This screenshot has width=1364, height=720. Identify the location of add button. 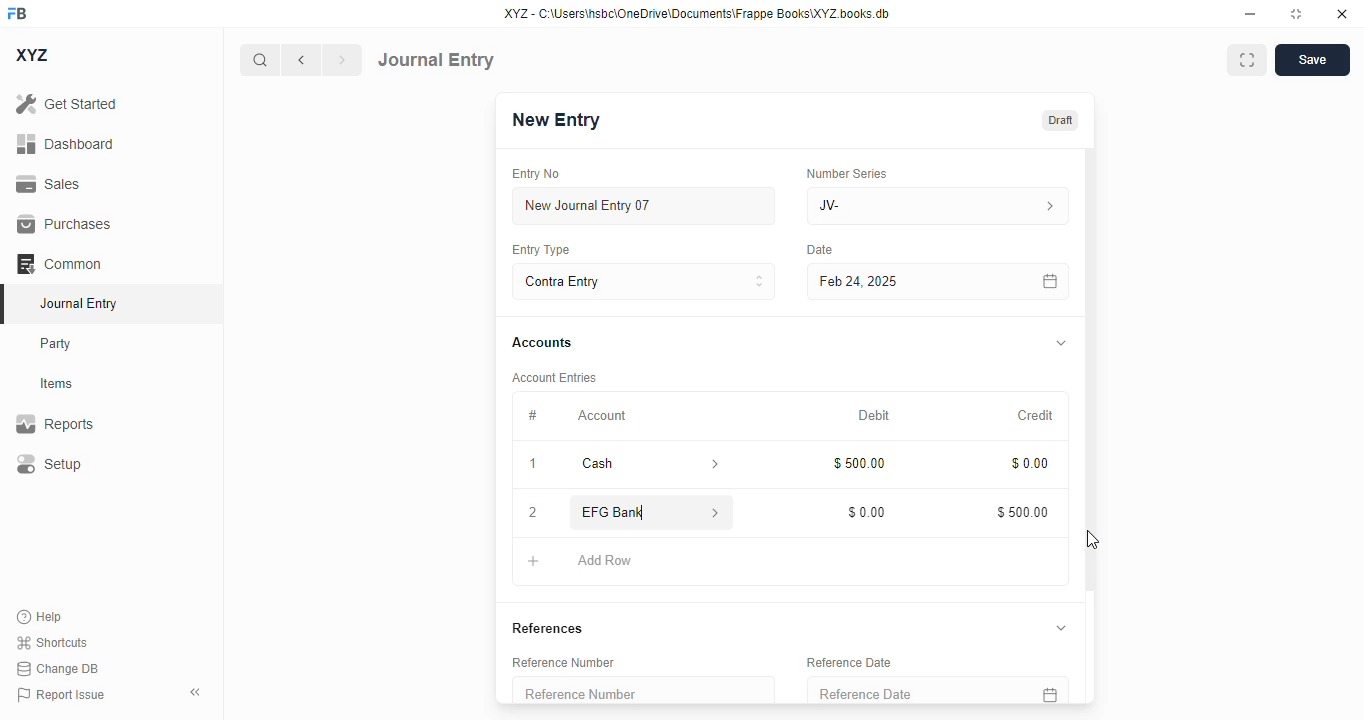
(532, 561).